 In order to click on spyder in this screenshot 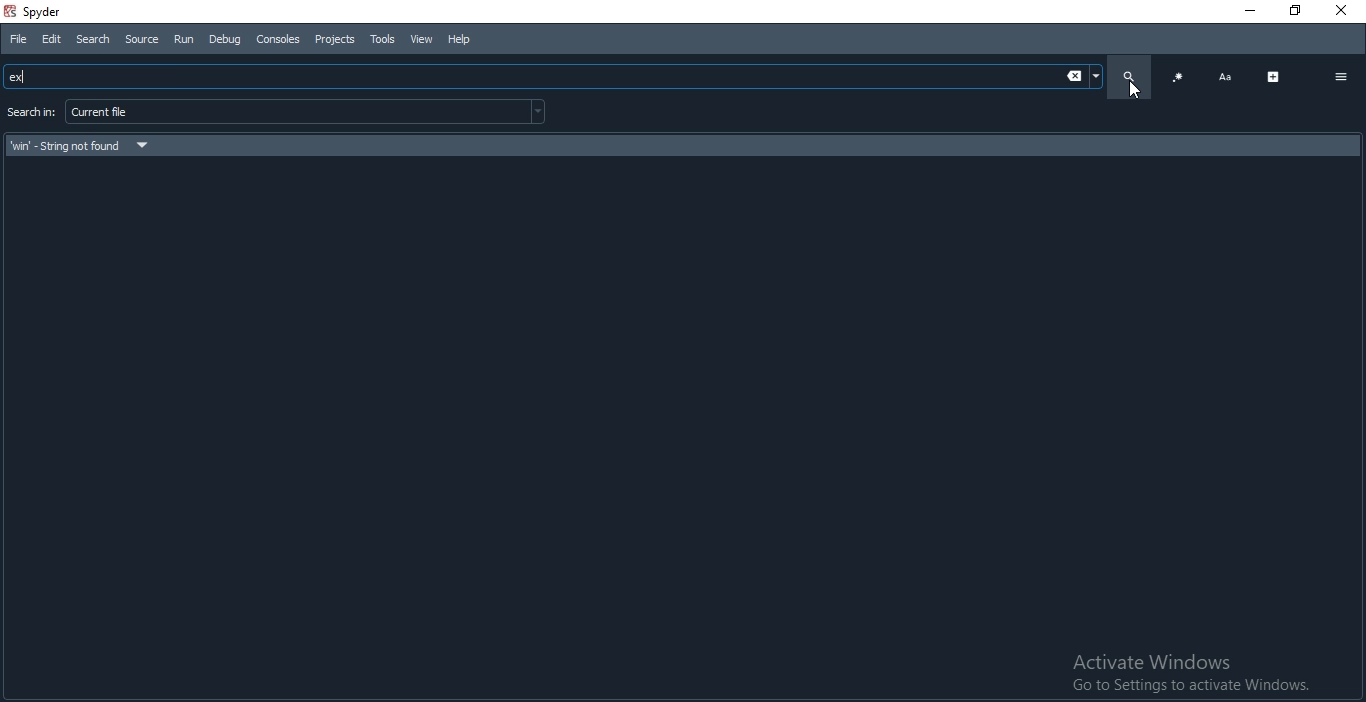, I will do `click(9, 13)`.